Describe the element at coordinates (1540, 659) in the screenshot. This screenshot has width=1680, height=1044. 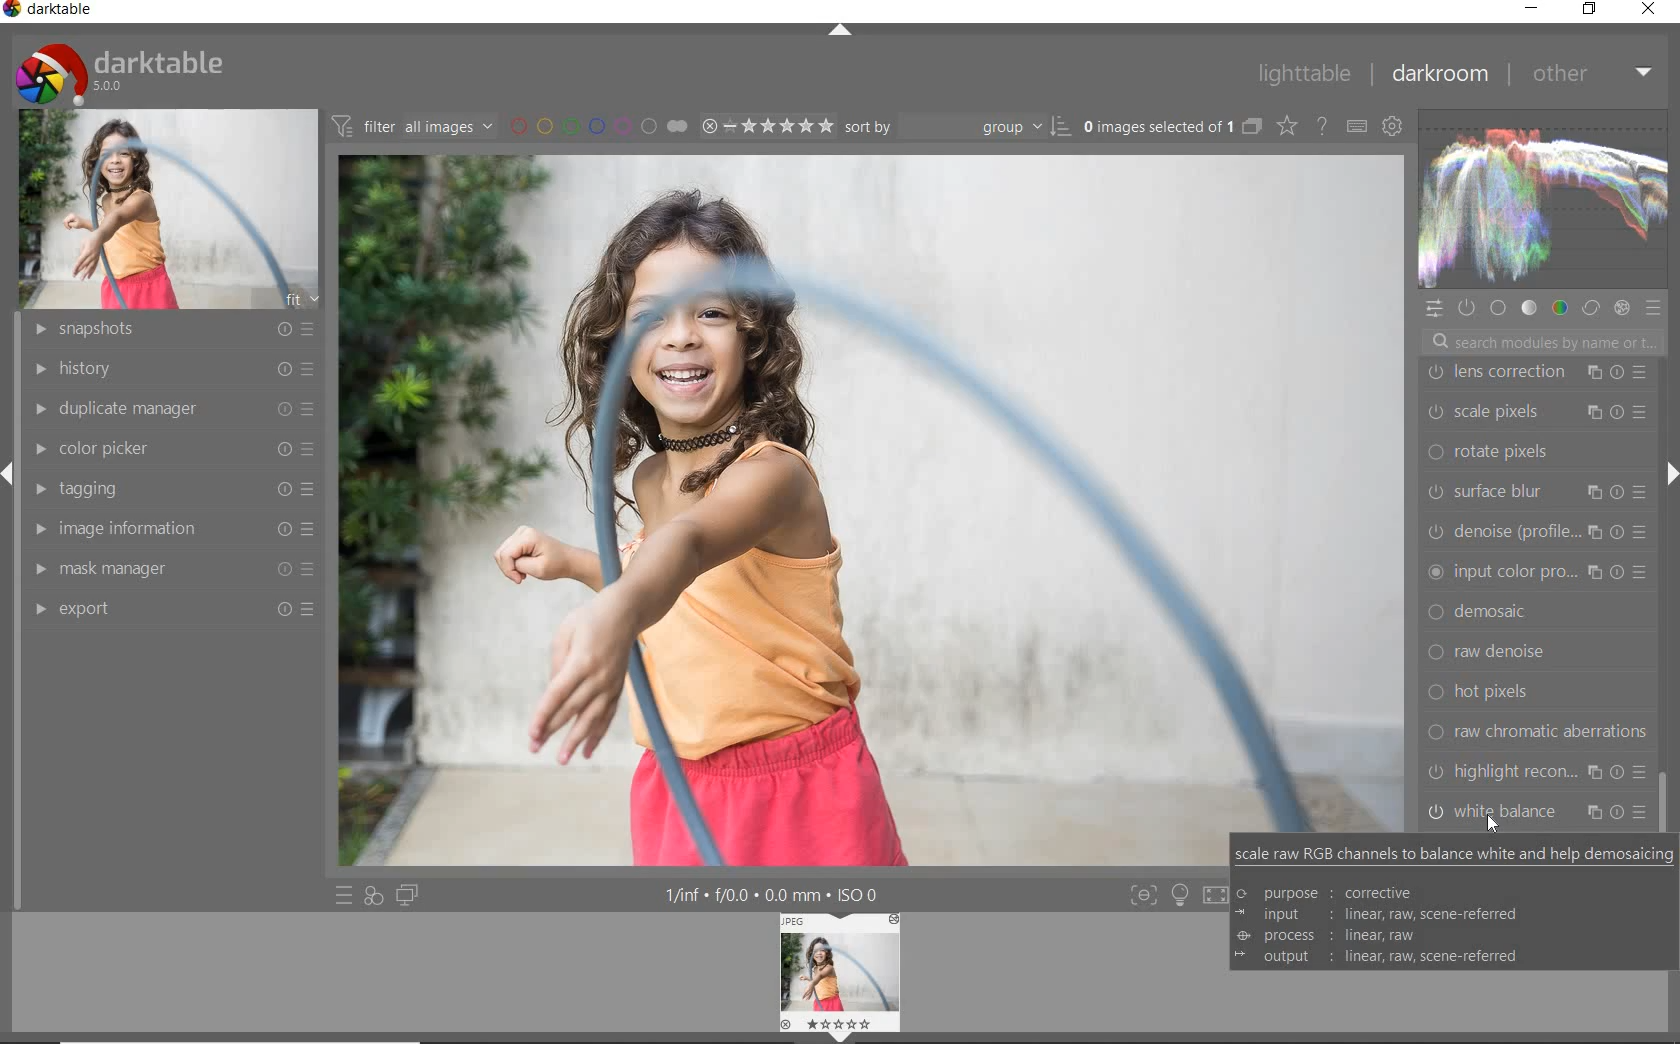
I see `soften` at that location.